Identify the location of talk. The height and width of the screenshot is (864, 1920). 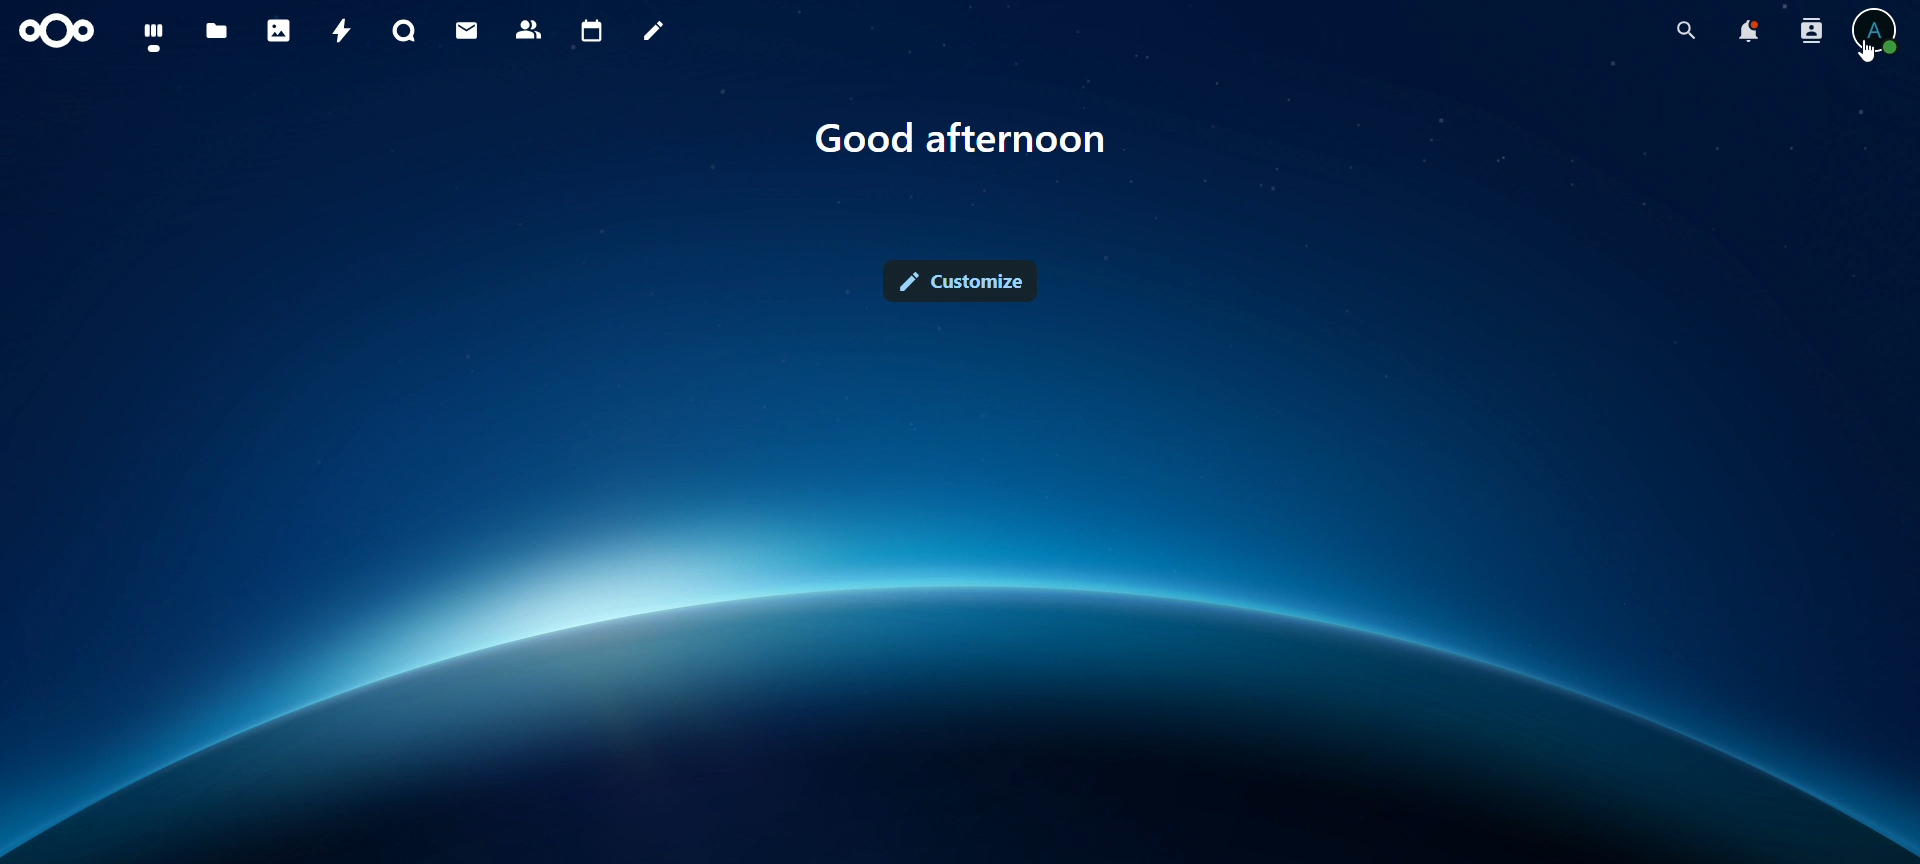
(404, 29).